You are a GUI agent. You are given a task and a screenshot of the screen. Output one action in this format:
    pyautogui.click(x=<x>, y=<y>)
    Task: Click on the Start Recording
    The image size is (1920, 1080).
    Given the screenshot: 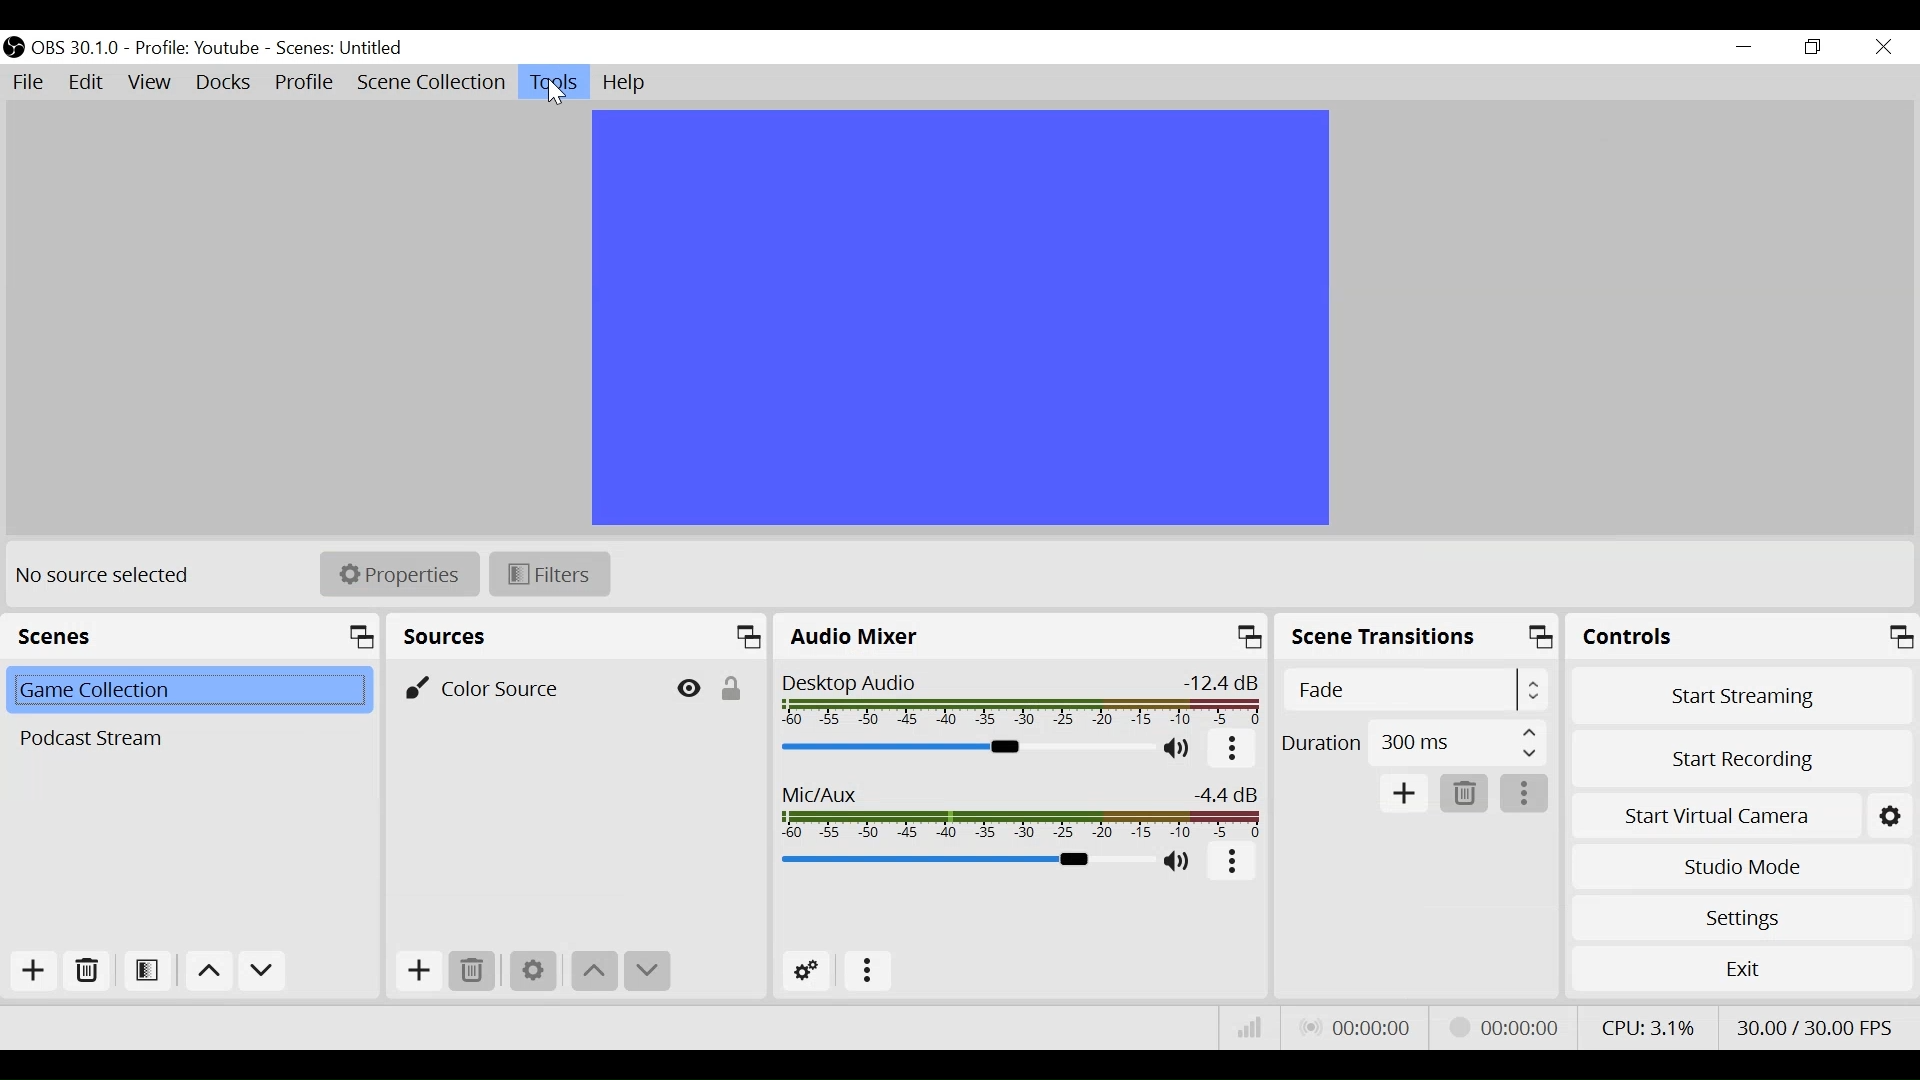 What is the action you would take?
    pyautogui.click(x=1739, y=757)
    